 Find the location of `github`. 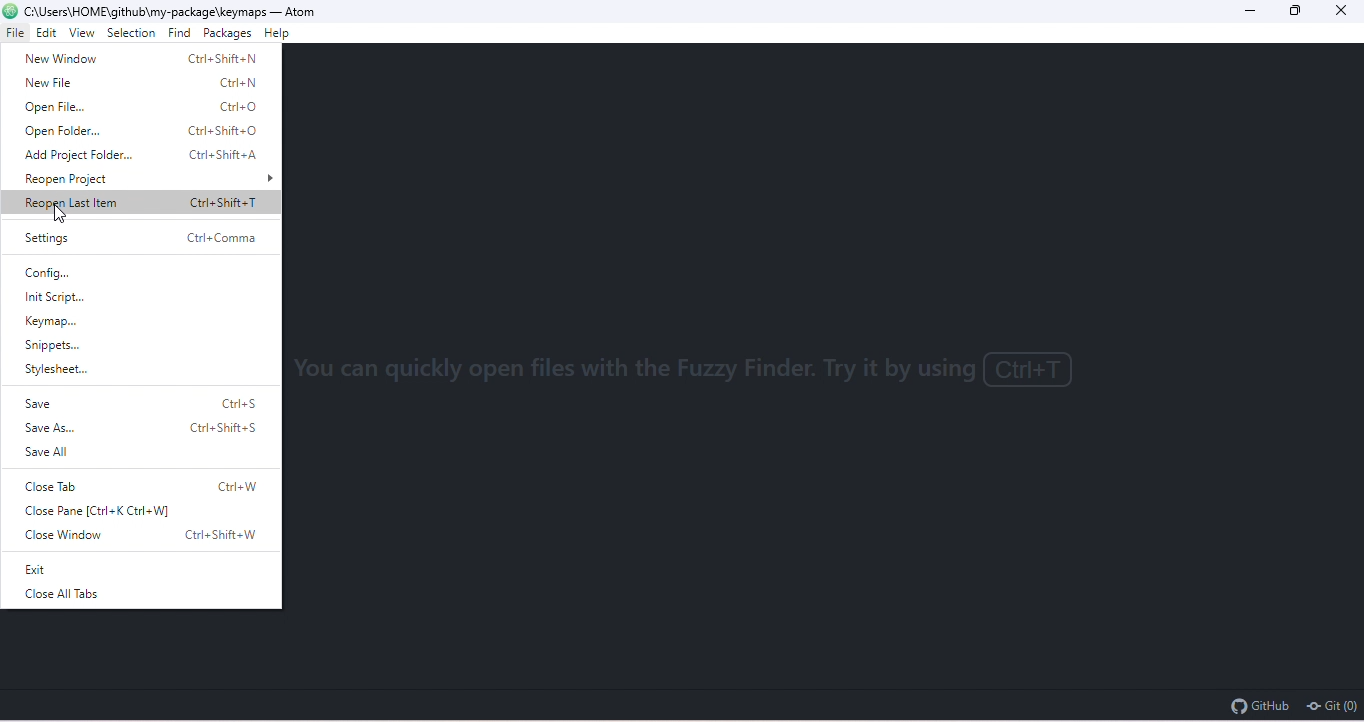

github is located at coordinates (1264, 708).